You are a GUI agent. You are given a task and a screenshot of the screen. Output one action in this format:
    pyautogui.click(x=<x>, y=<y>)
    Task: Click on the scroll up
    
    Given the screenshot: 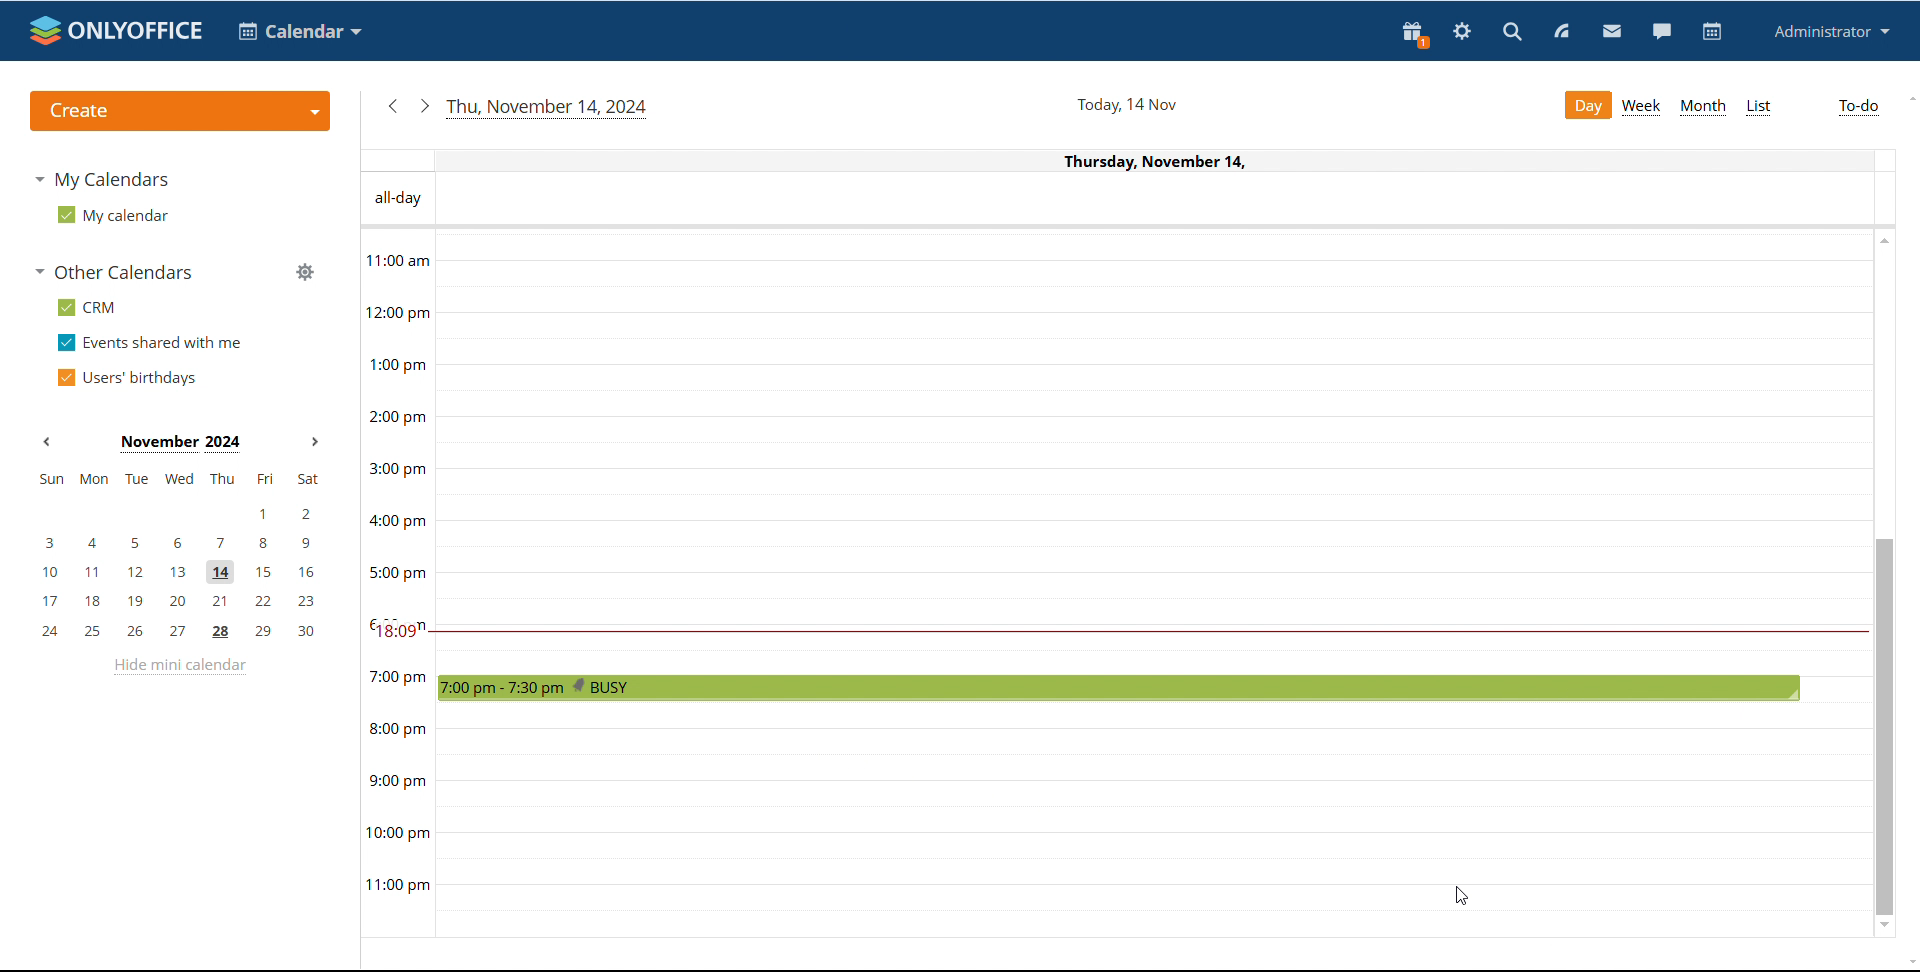 What is the action you would take?
    pyautogui.click(x=1908, y=100)
    